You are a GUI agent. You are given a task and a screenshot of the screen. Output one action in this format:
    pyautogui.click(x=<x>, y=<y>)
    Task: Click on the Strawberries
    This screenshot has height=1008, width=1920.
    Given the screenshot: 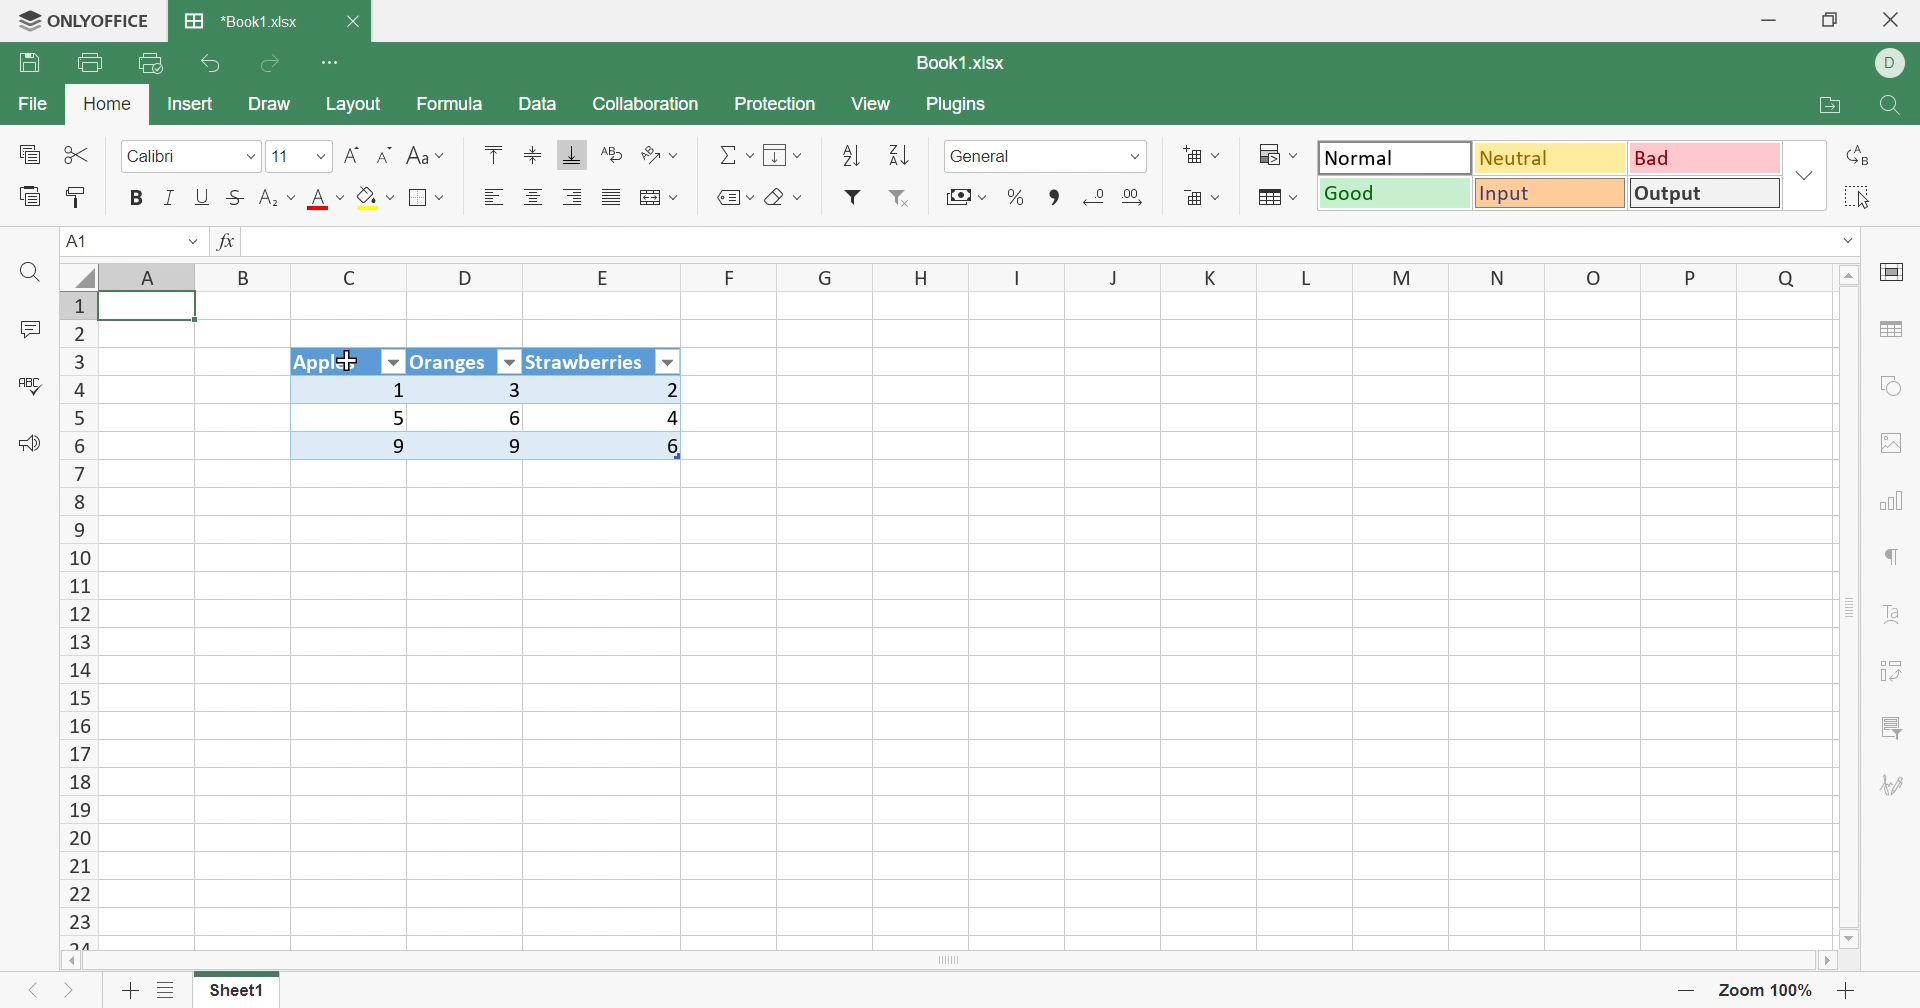 What is the action you would take?
    pyautogui.click(x=587, y=361)
    